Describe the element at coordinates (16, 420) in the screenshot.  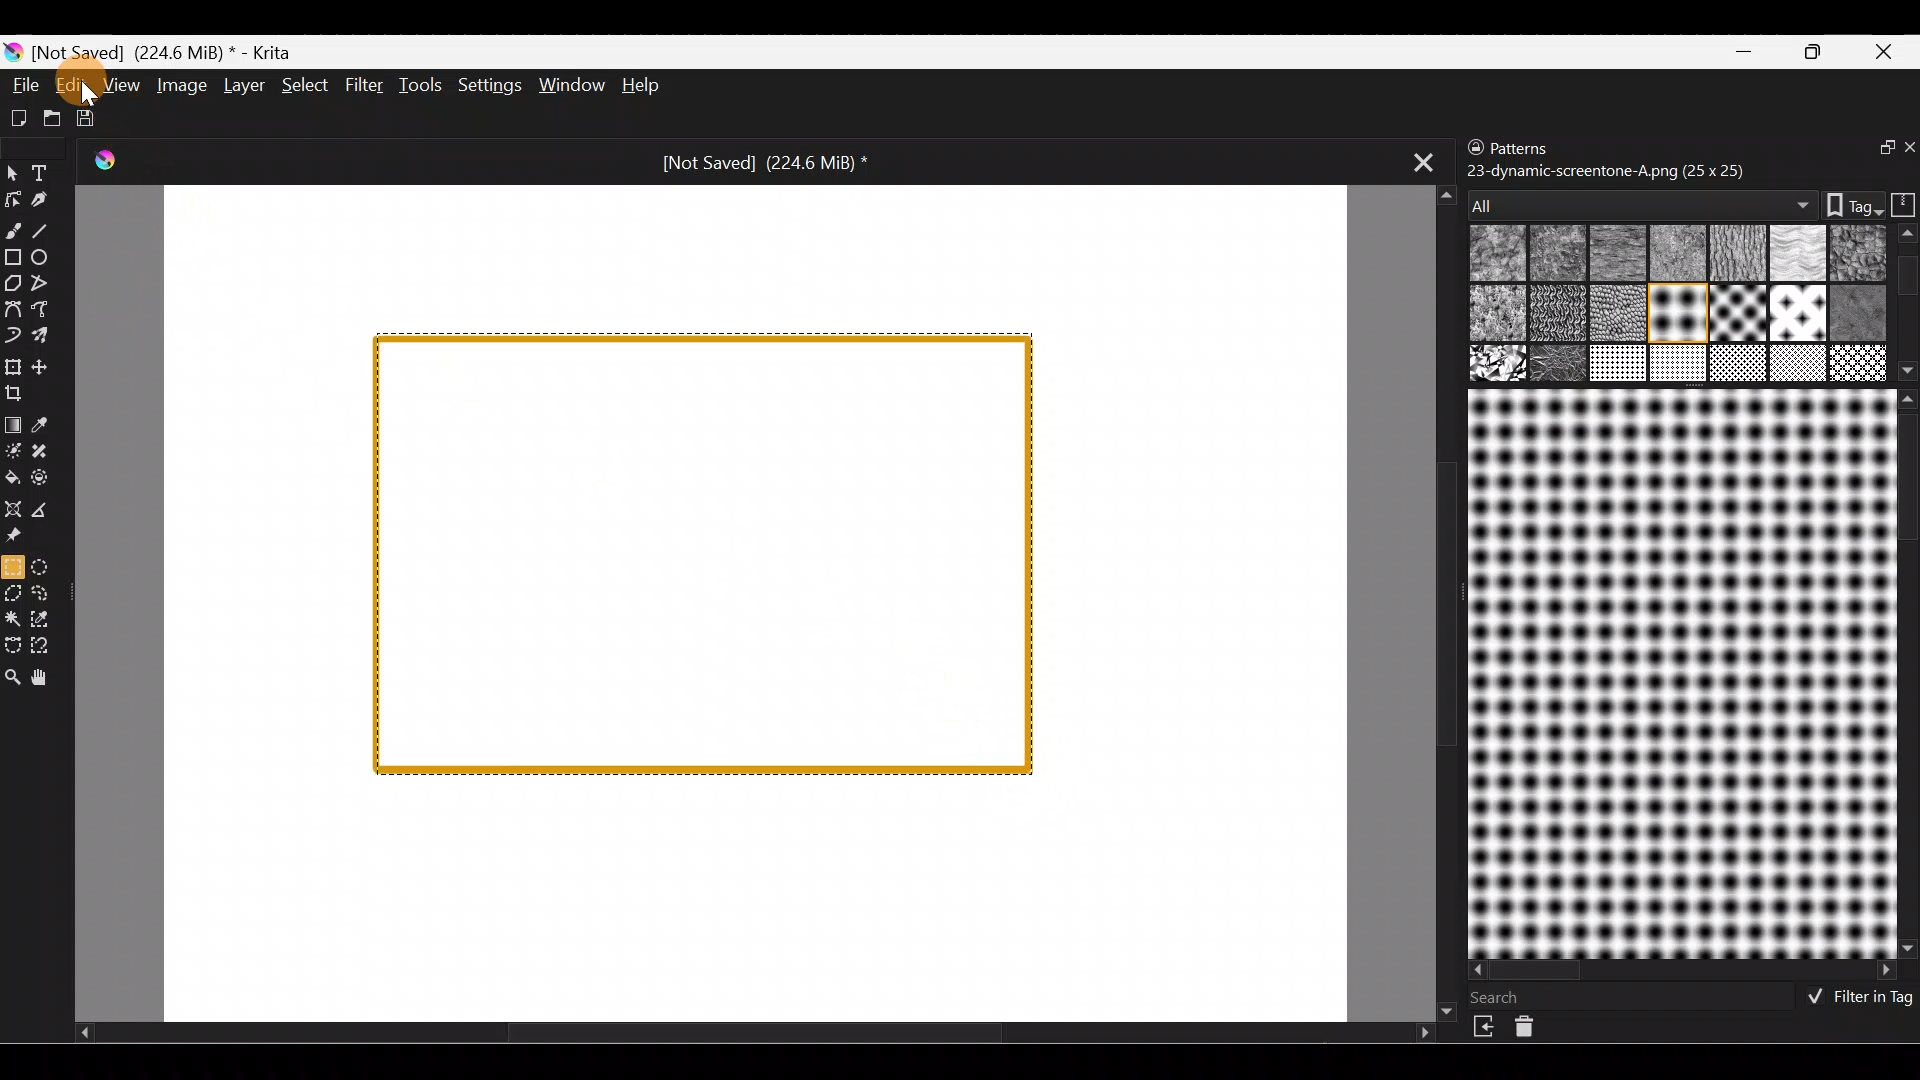
I see `Draw a gradient` at that location.